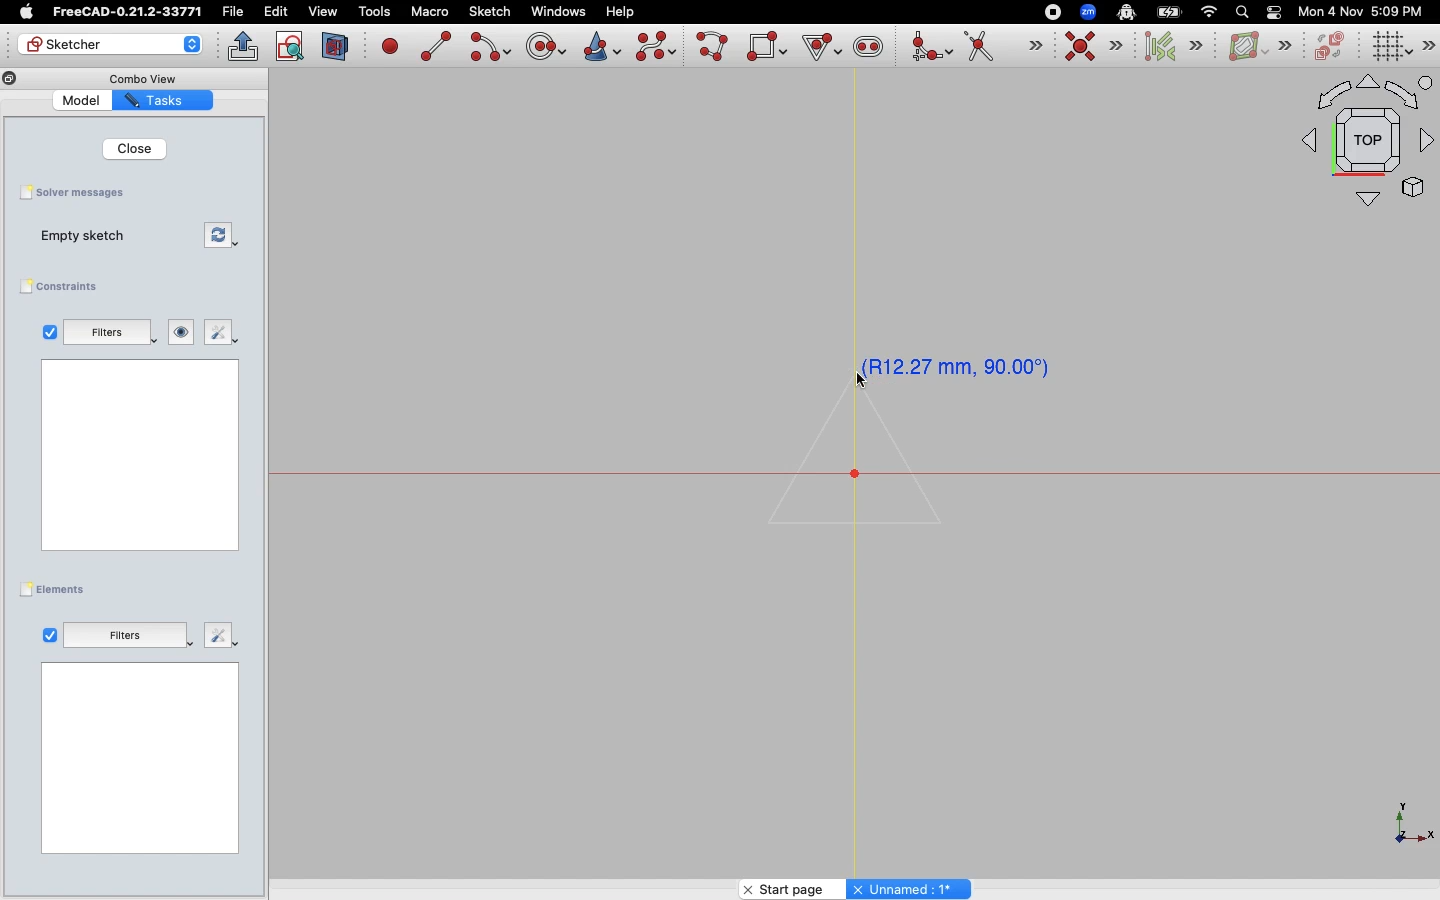  Describe the element at coordinates (84, 102) in the screenshot. I see `Model` at that location.